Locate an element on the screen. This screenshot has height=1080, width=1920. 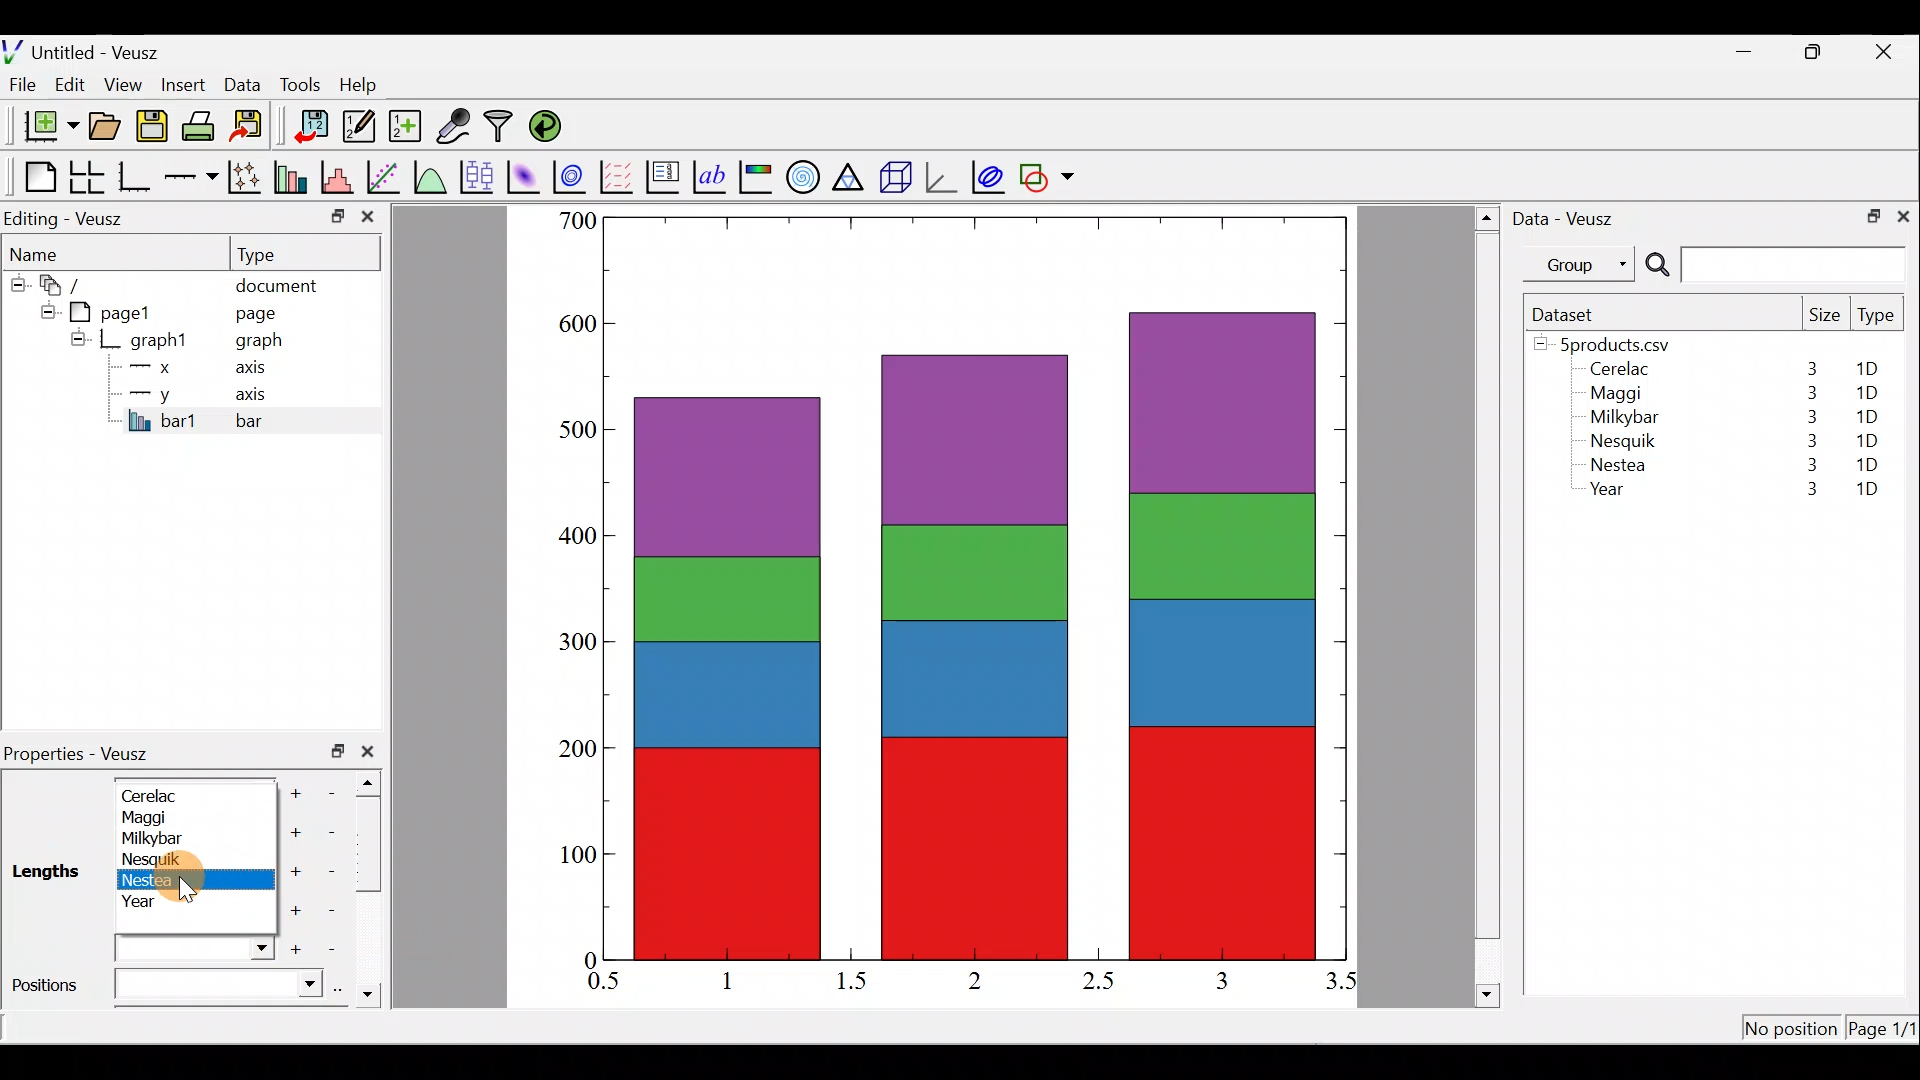
Add another item is located at coordinates (304, 950).